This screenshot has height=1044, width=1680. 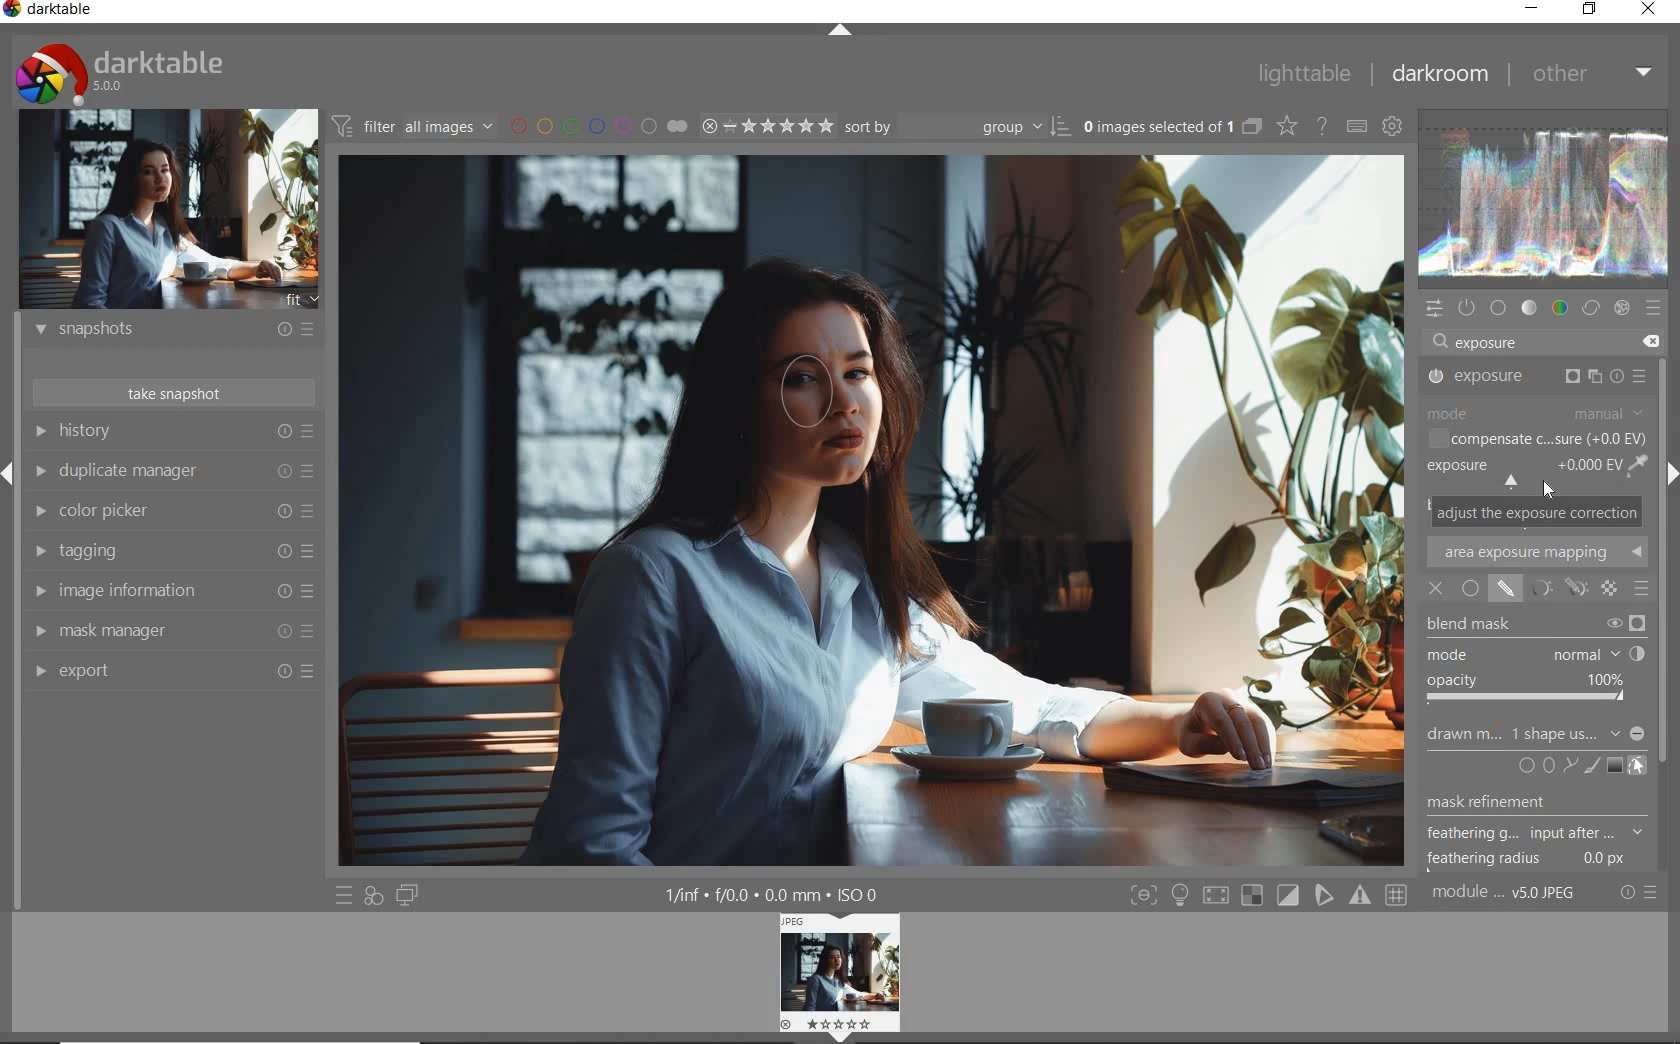 I want to click on BLENDING MODE, so click(x=1641, y=590).